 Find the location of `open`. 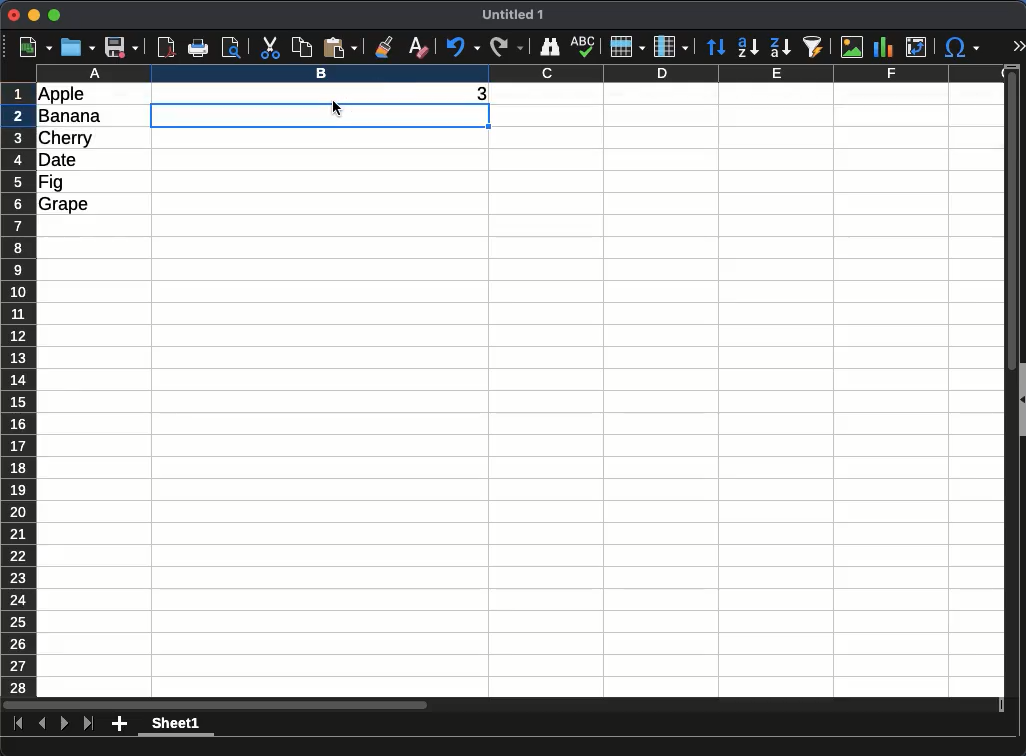

open is located at coordinates (78, 48).